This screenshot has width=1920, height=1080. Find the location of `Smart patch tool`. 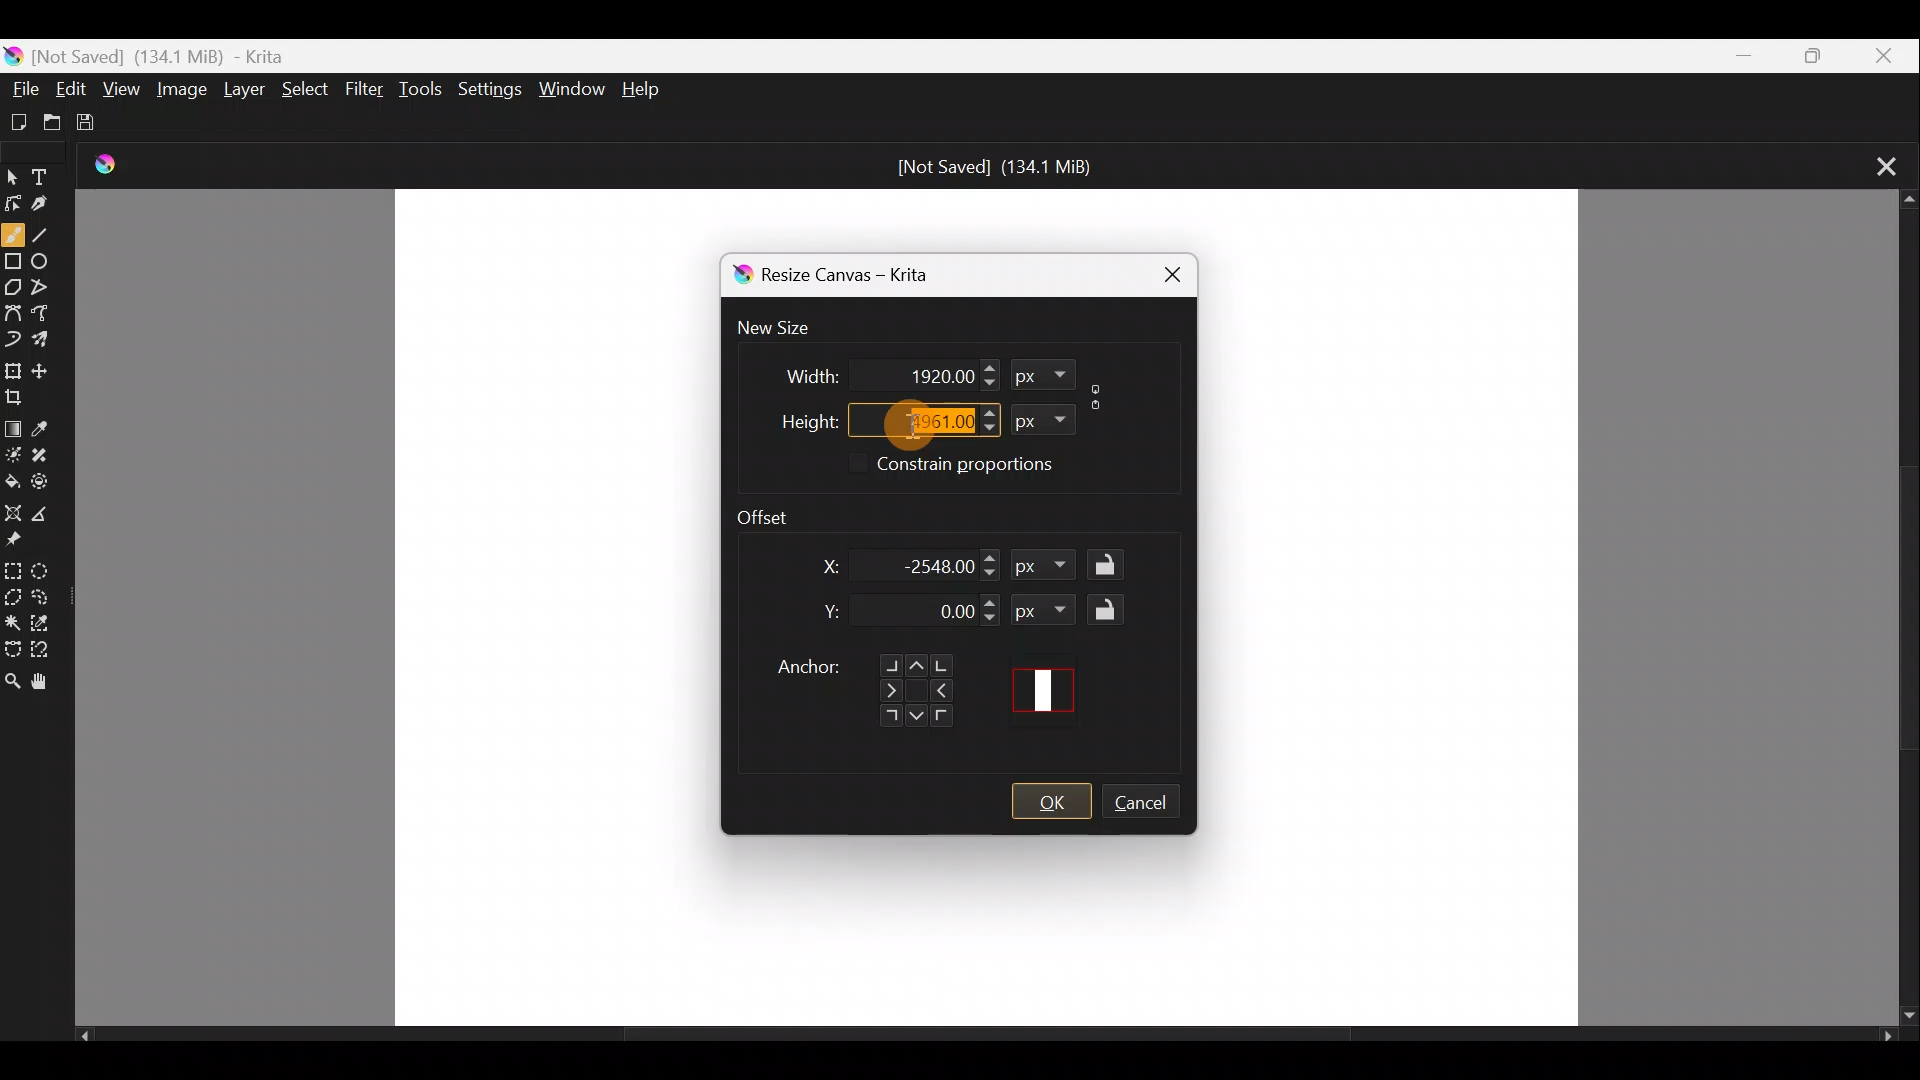

Smart patch tool is located at coordinates (47, 452).